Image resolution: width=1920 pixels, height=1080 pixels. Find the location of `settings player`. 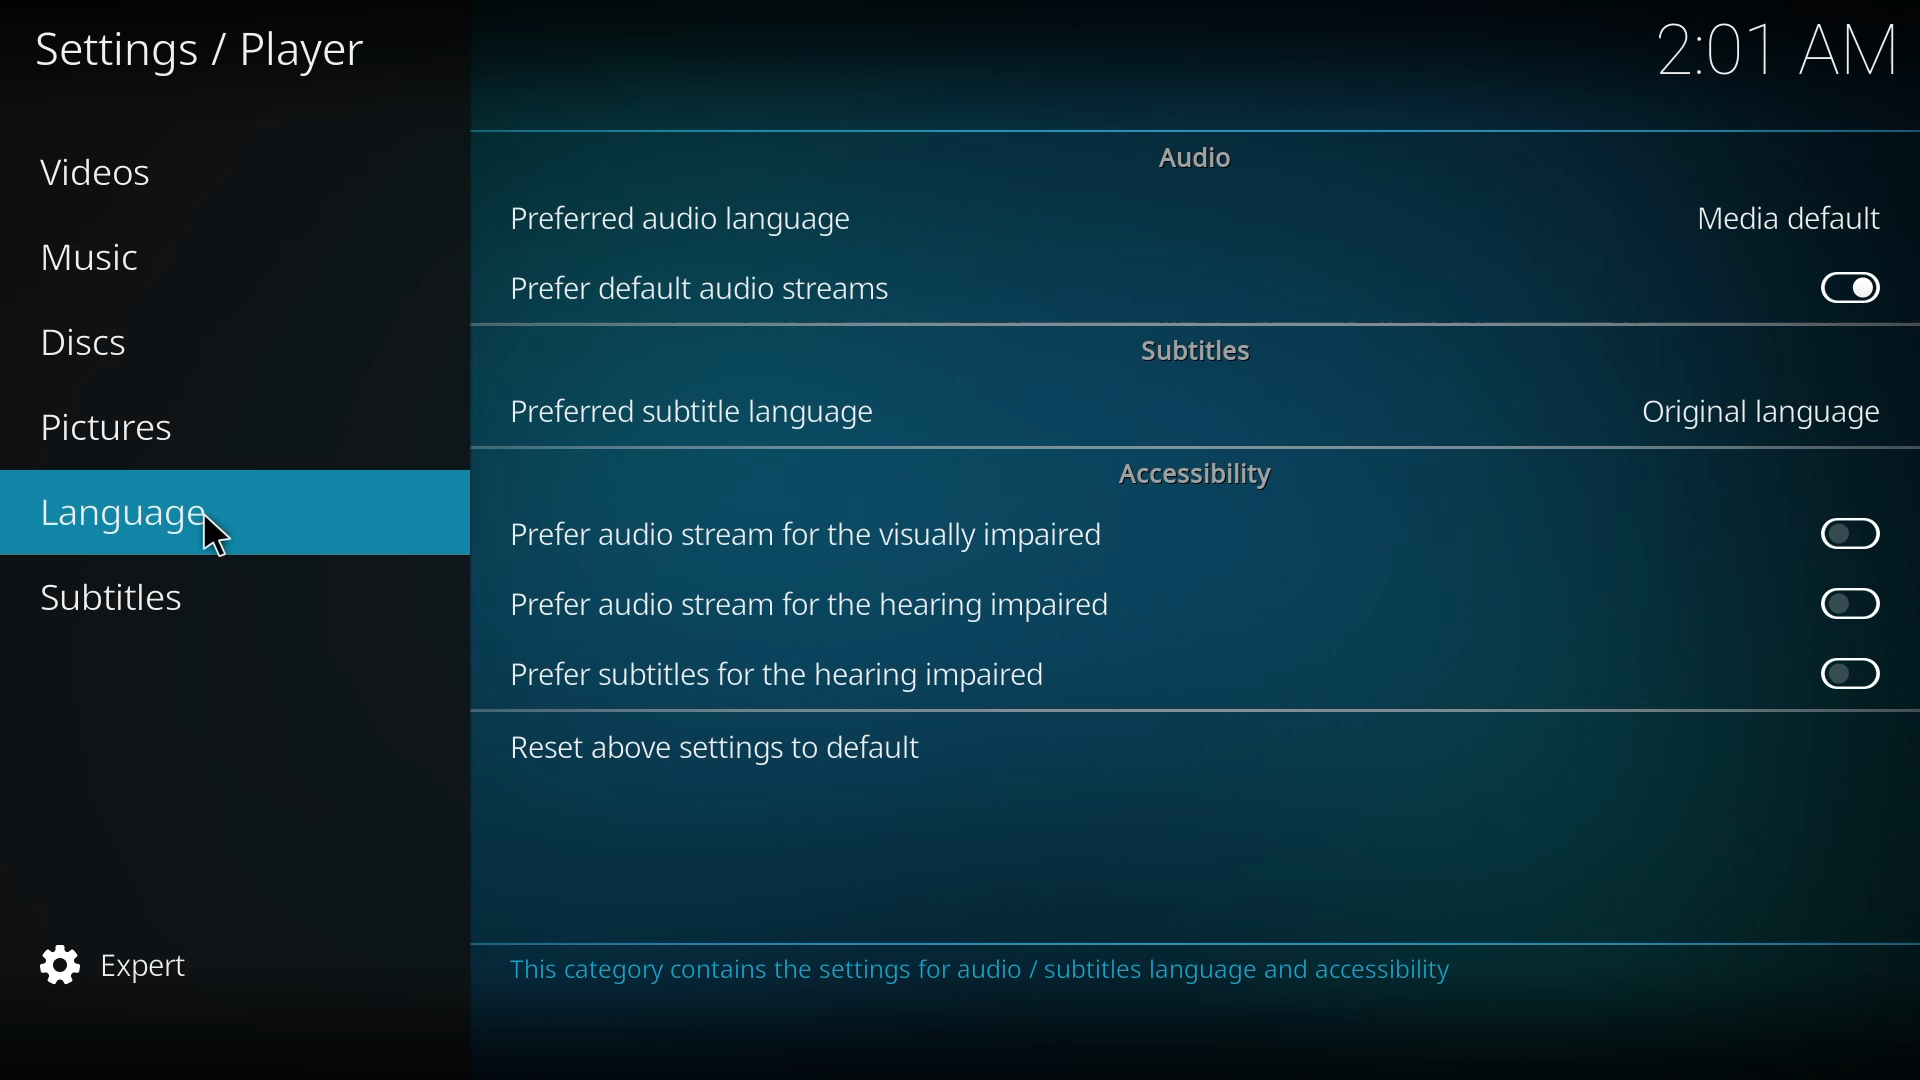

settings player is located at coordinates (202, 46).